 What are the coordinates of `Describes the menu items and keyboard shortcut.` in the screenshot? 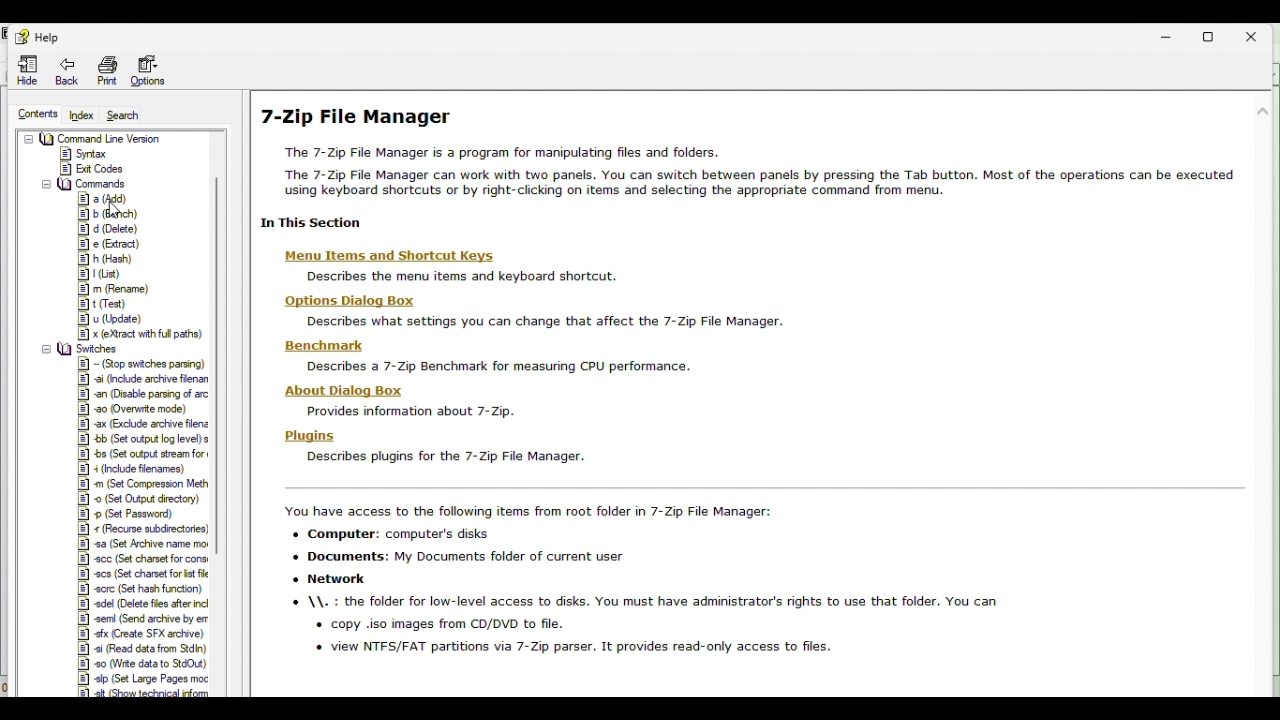 It's located at (455, 276).